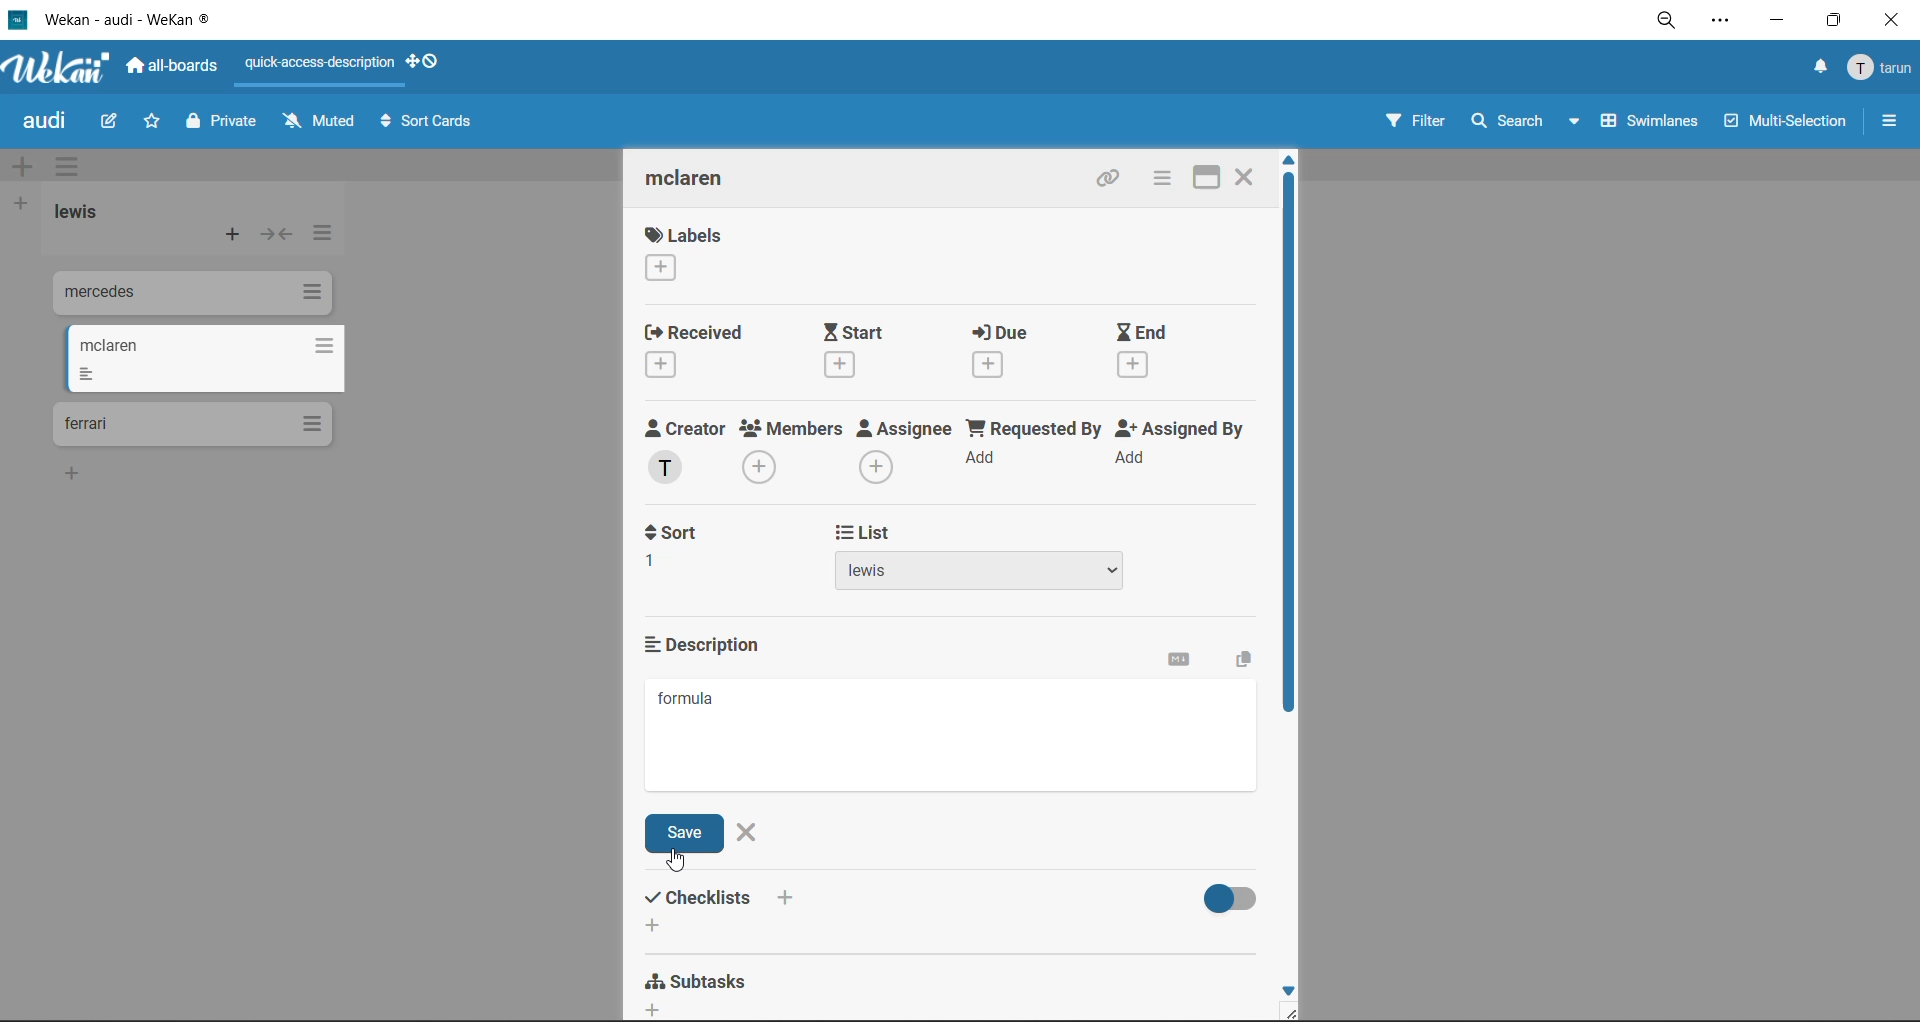  What do you see at coordinates (60, 70) in the screenshot?
I see `app logo` at bounding box center [60, 70].